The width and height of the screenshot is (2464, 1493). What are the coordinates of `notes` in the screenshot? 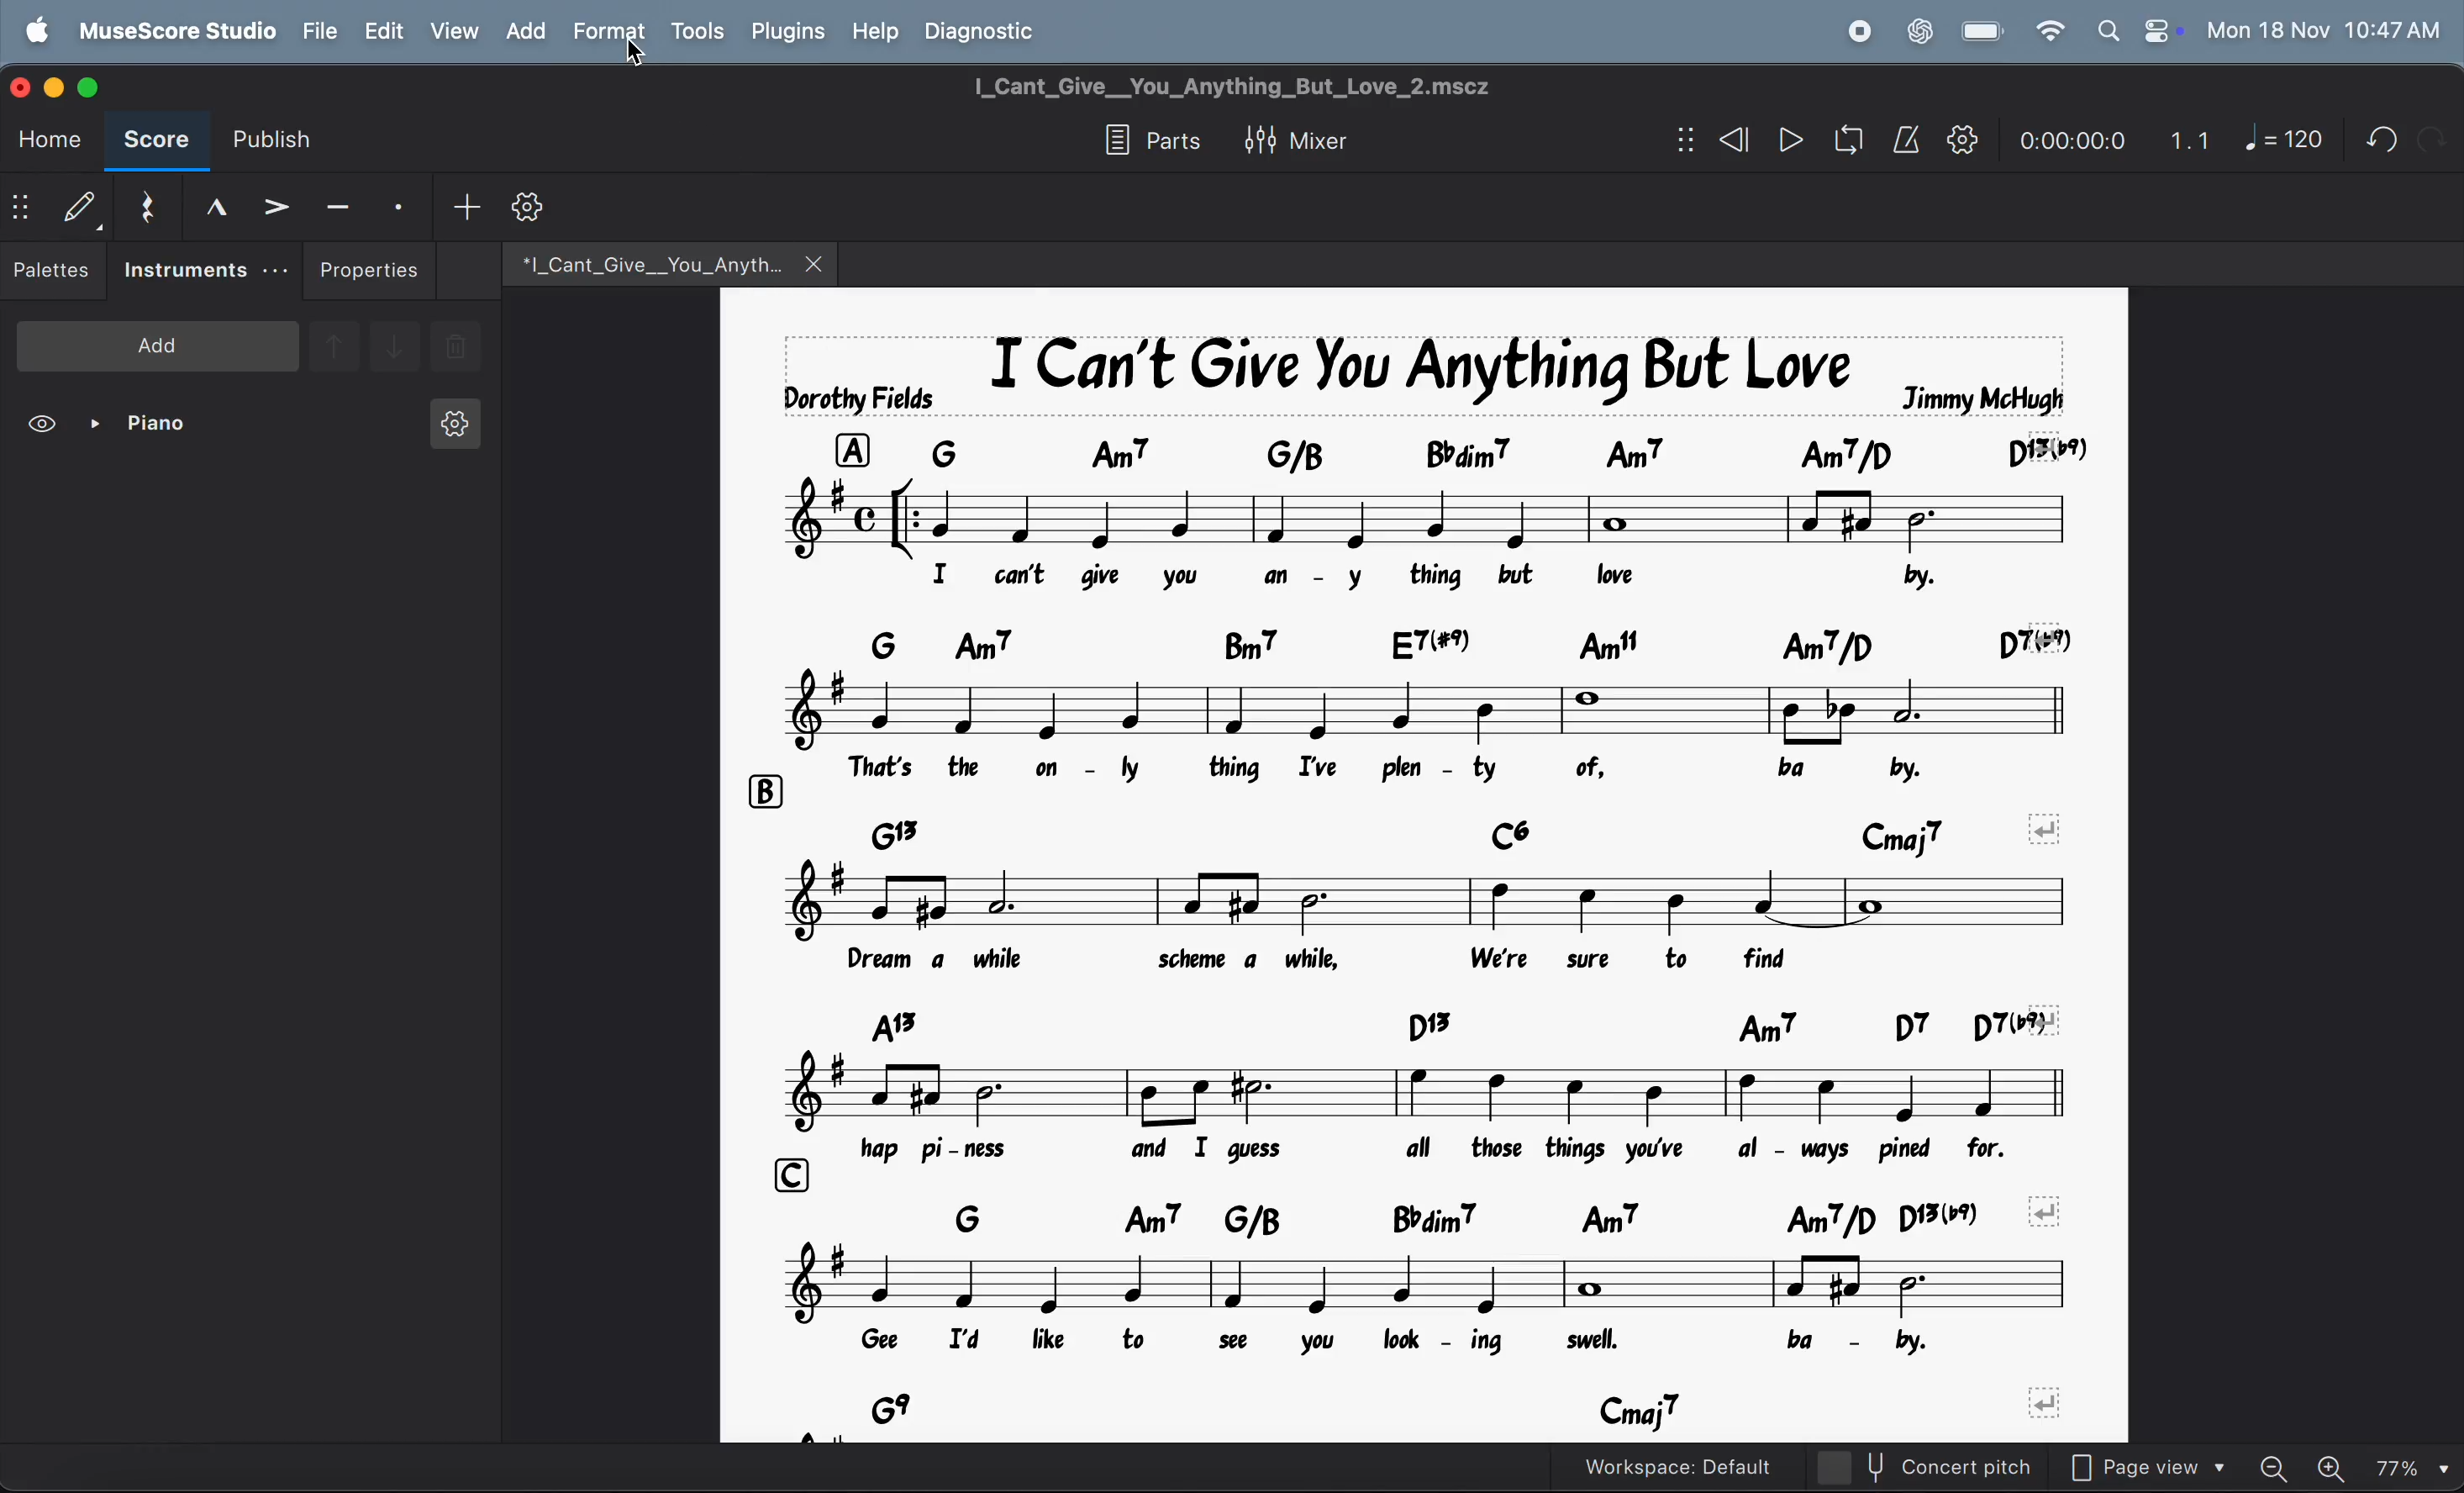 It's located at (1440, 519).